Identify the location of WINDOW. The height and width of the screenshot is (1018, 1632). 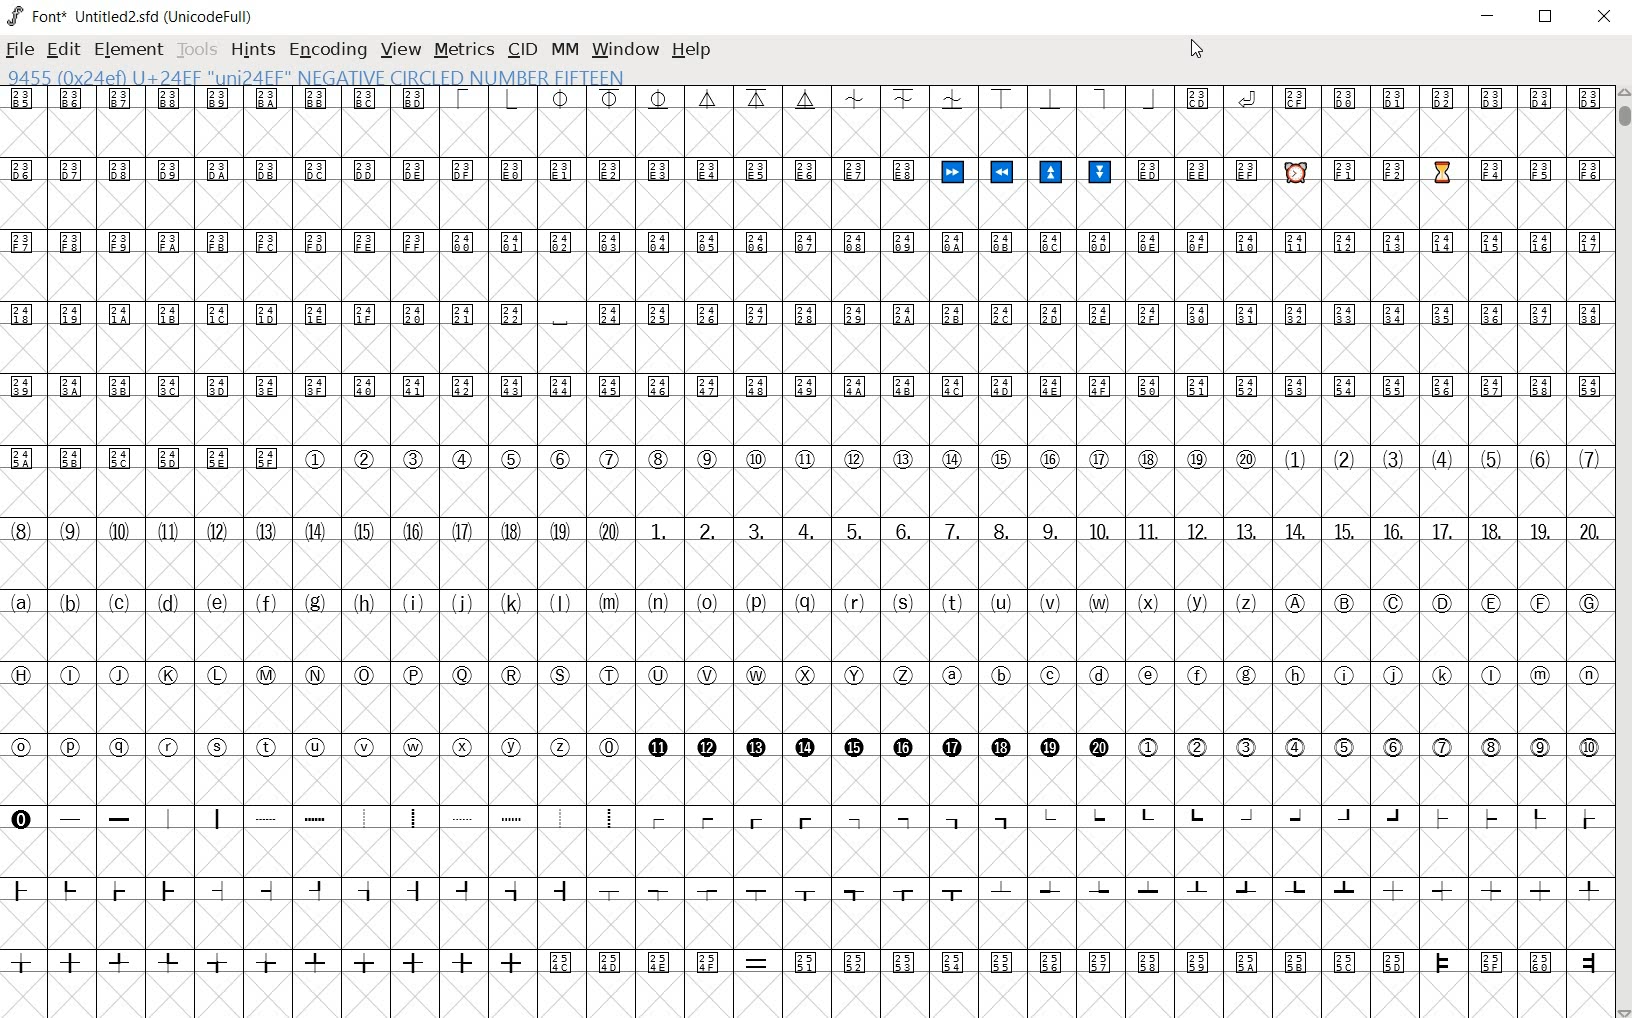
(624, 48).